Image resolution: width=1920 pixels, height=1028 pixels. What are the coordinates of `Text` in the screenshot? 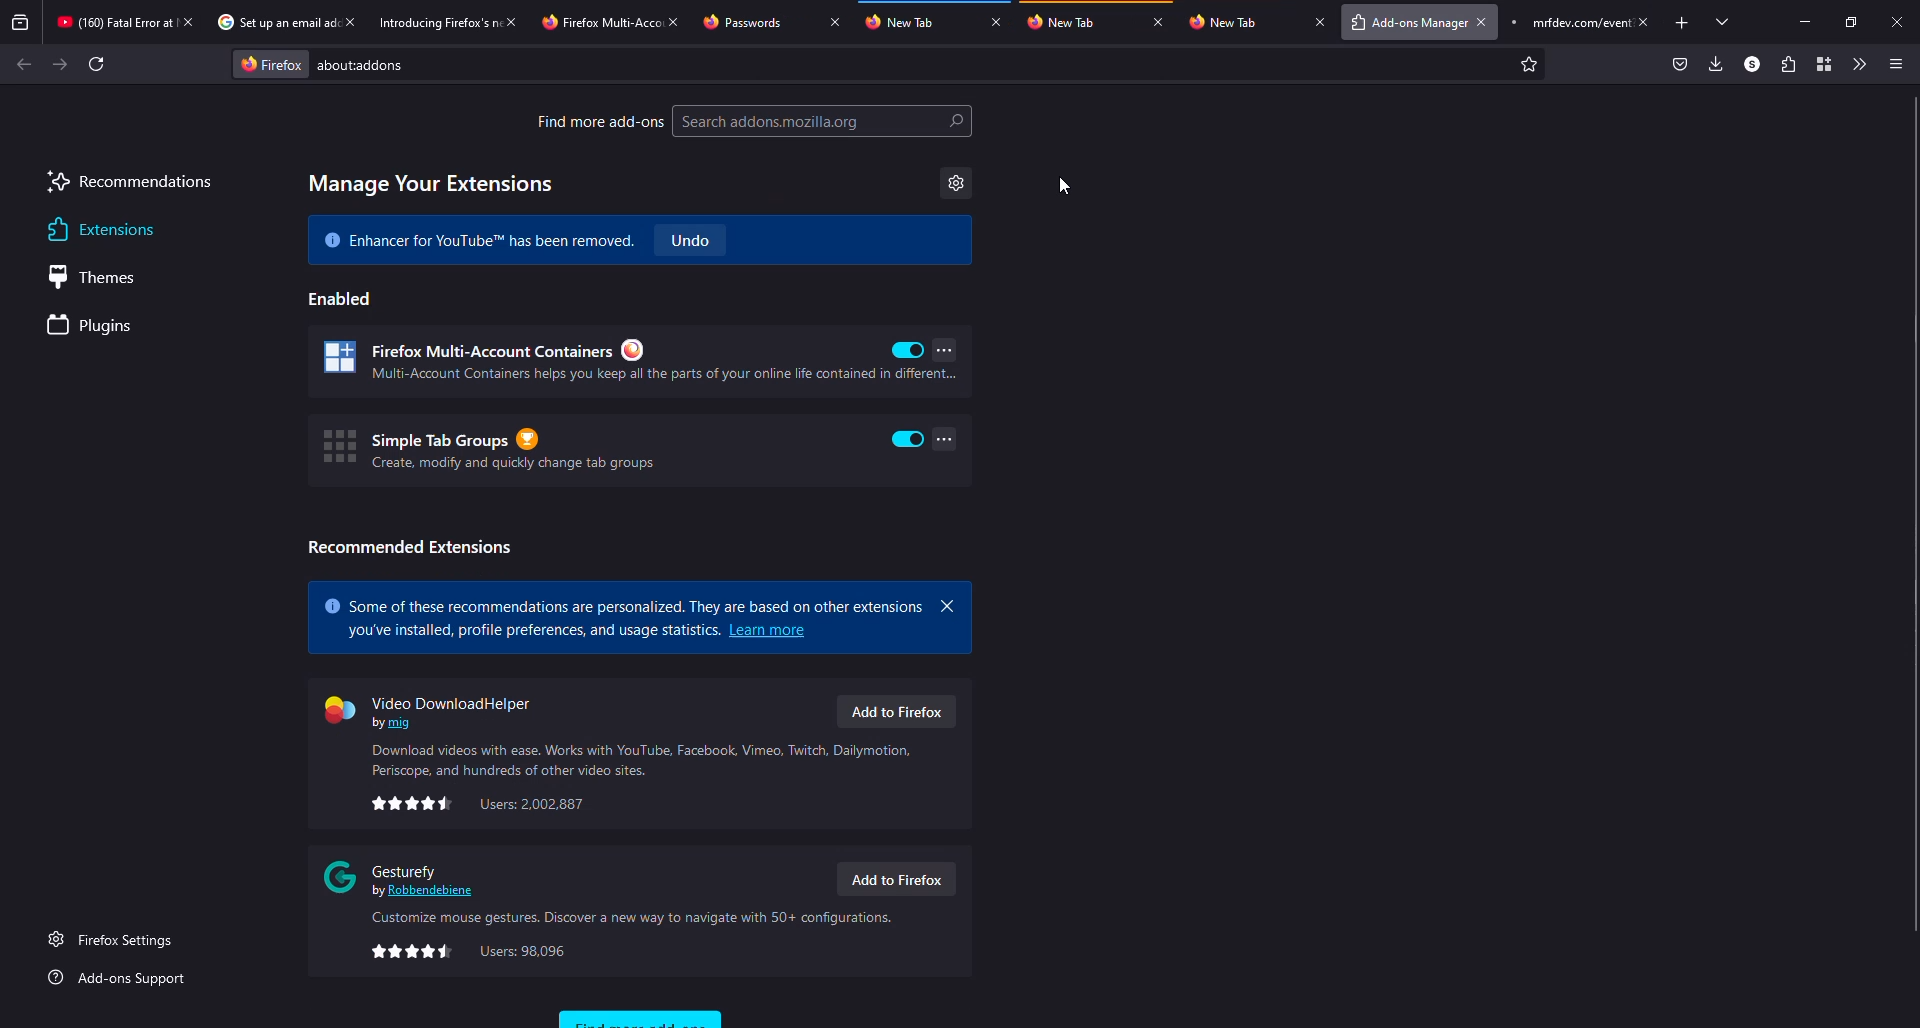 It's located at (534, 631).